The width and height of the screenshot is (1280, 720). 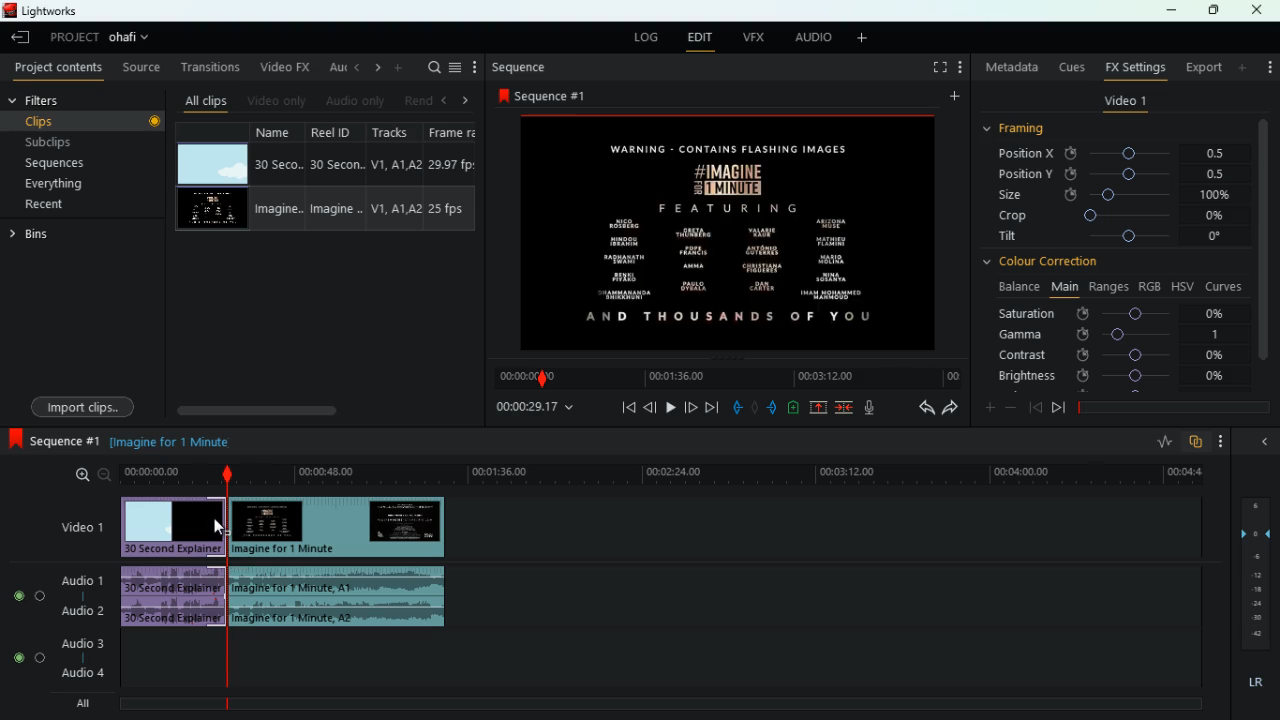 What do you see at coordinates (1181, 285) in the screenshot?
I see `hsv` at bounding box center [1181, 285].